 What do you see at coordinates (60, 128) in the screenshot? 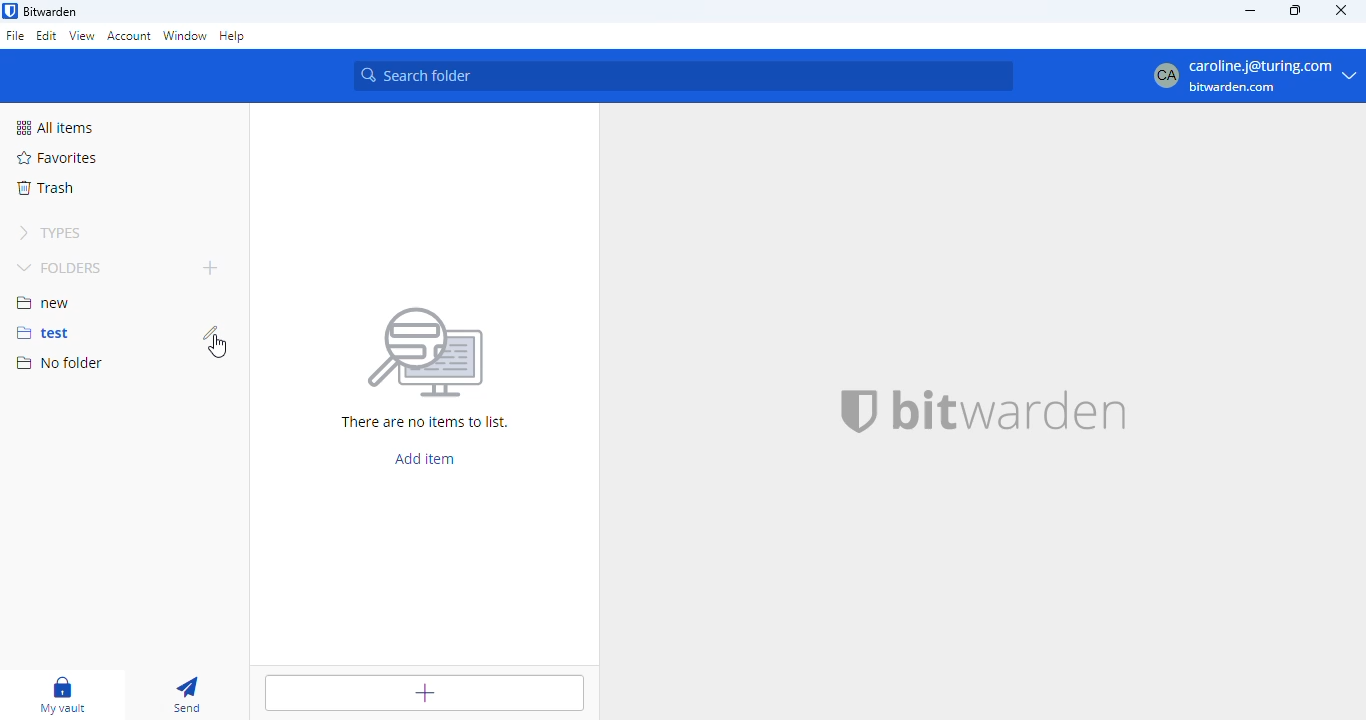
I see `all items` at bounding box center [60, 128].